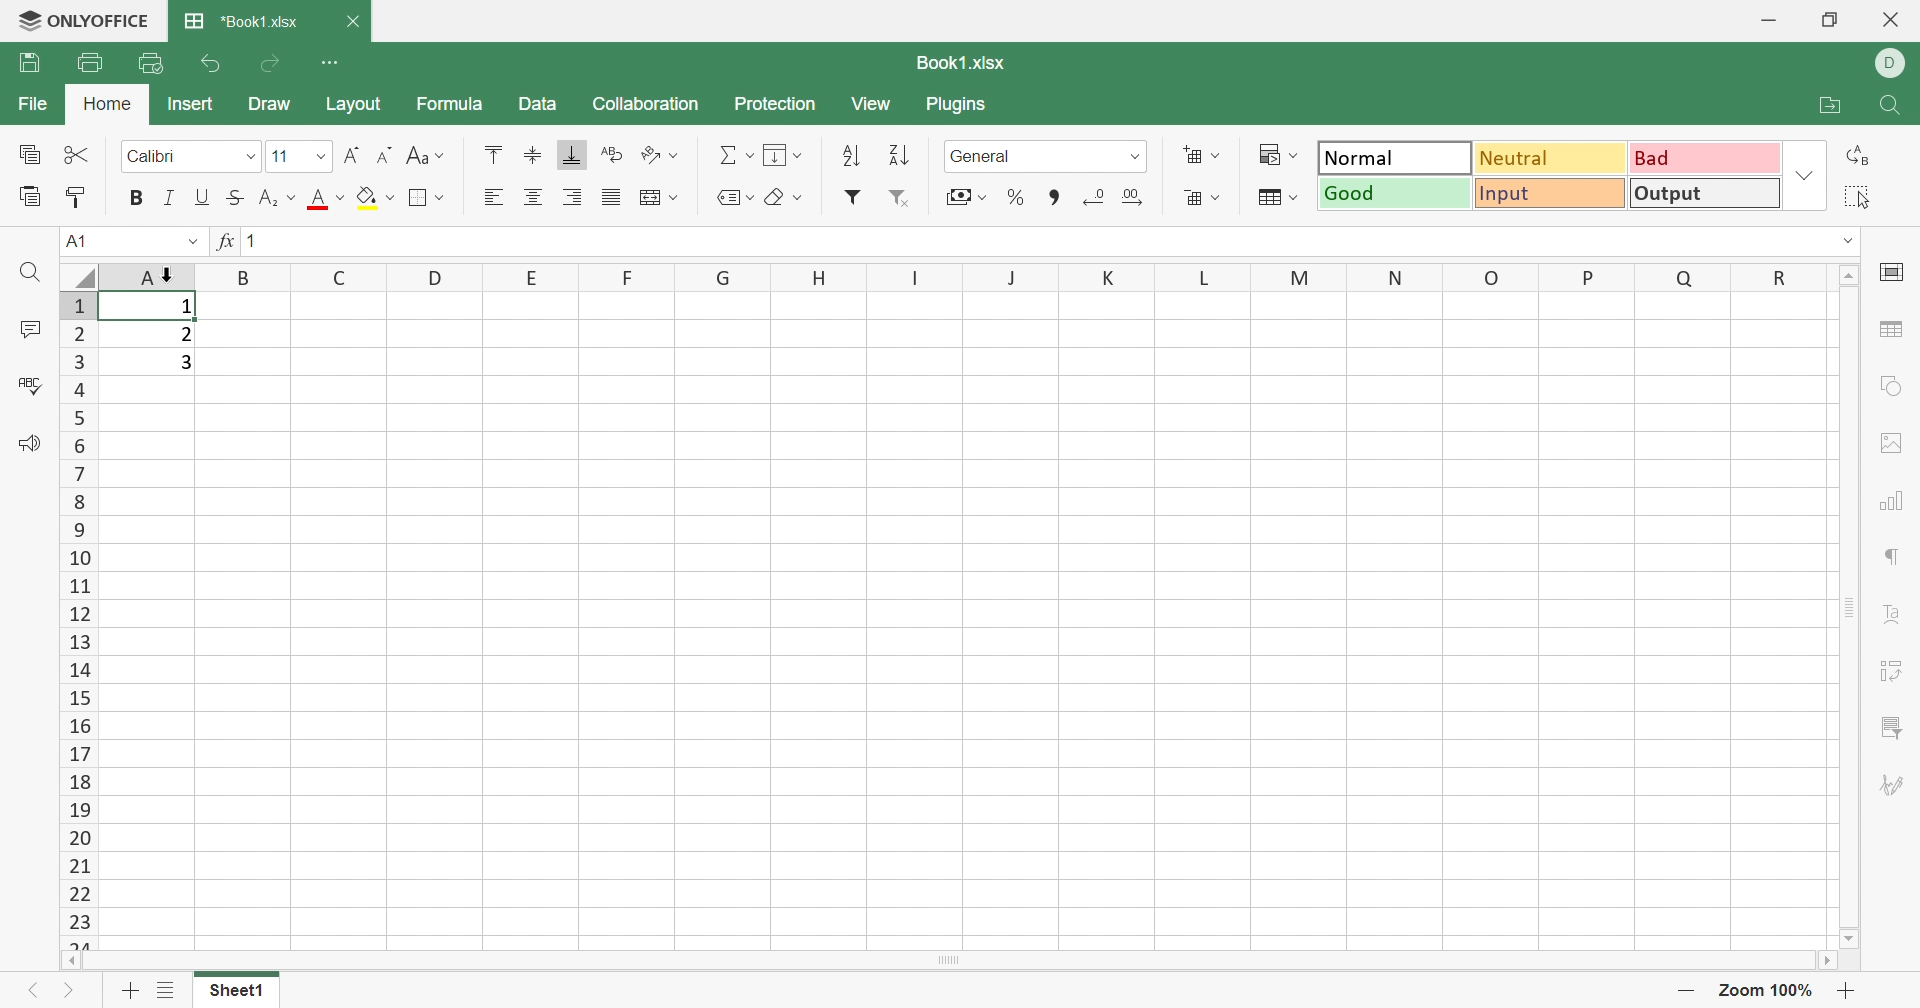 The image size is (1920, 1008). What do you see at coordinates (1852, 241) in the screenshot?
I see `Drop down` at bounding box center [1852, 241].